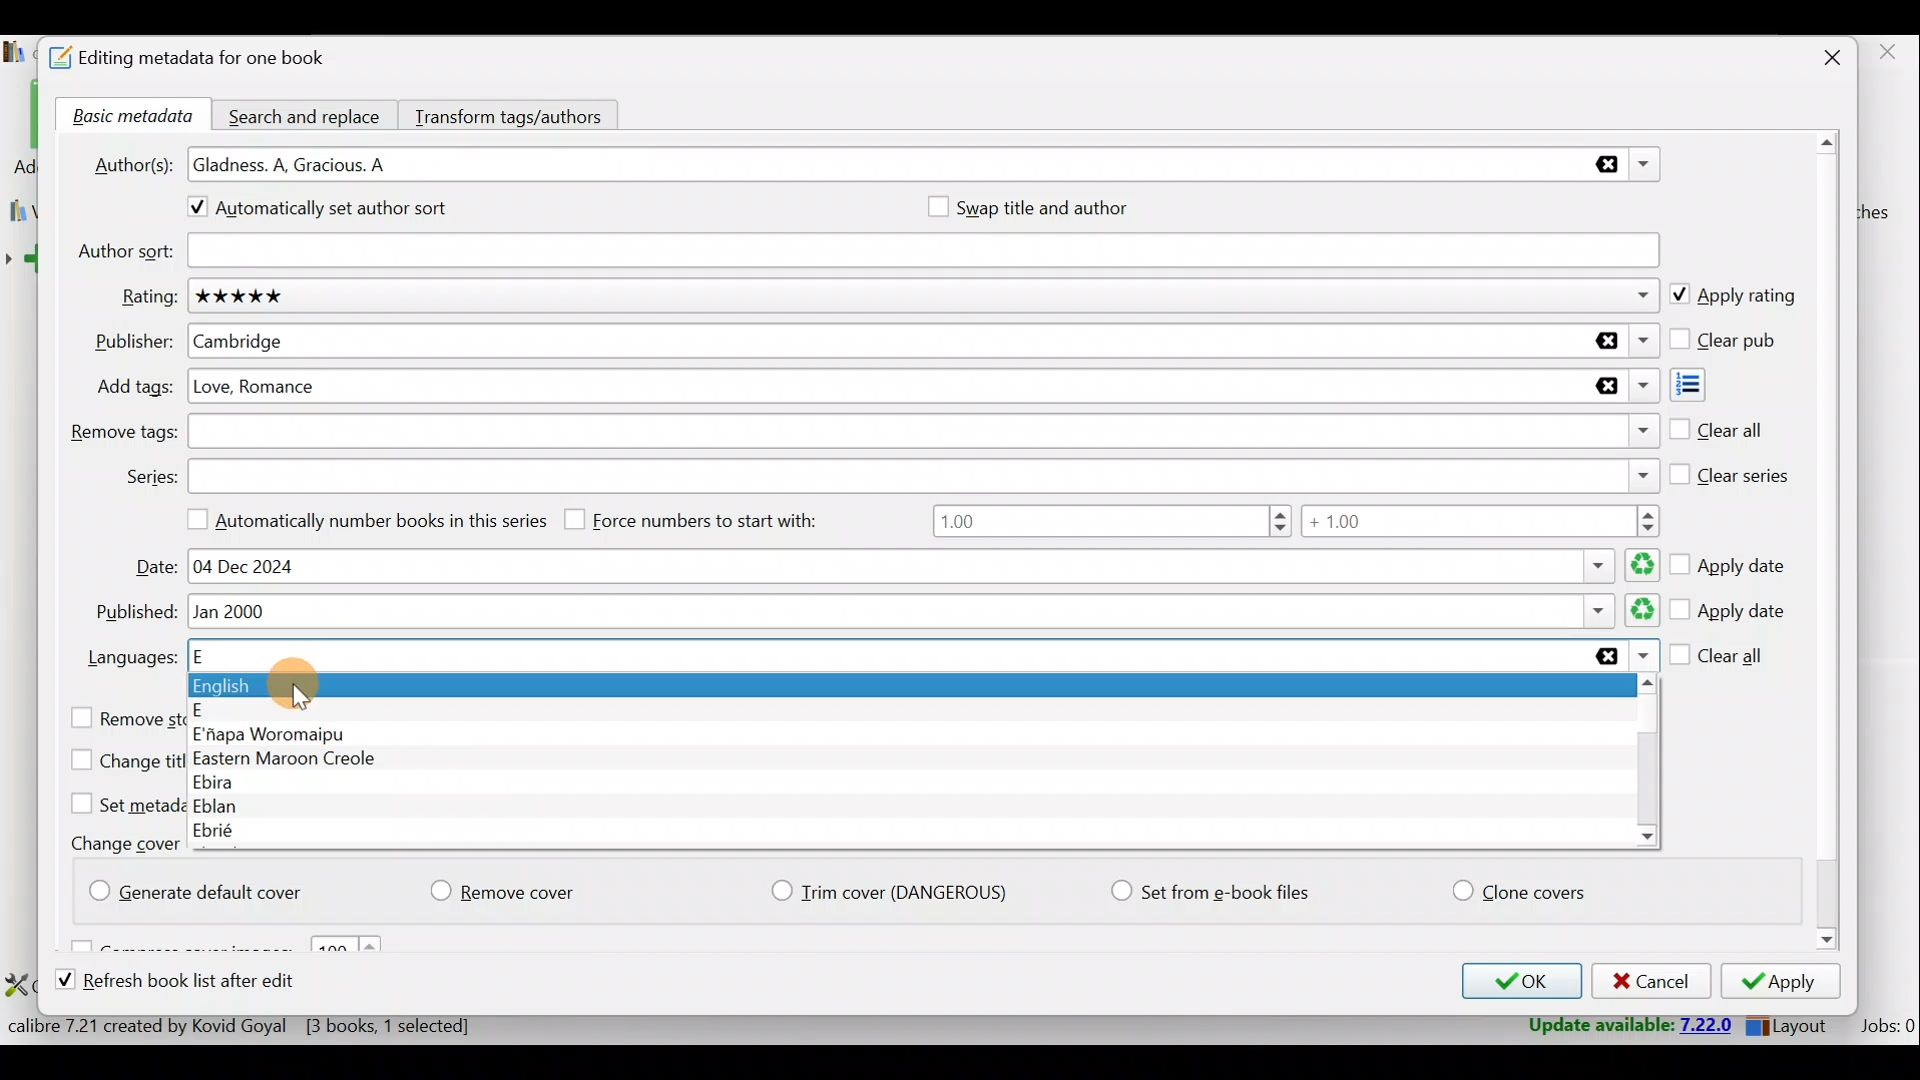  I want to click on Date, so click(920, 566).